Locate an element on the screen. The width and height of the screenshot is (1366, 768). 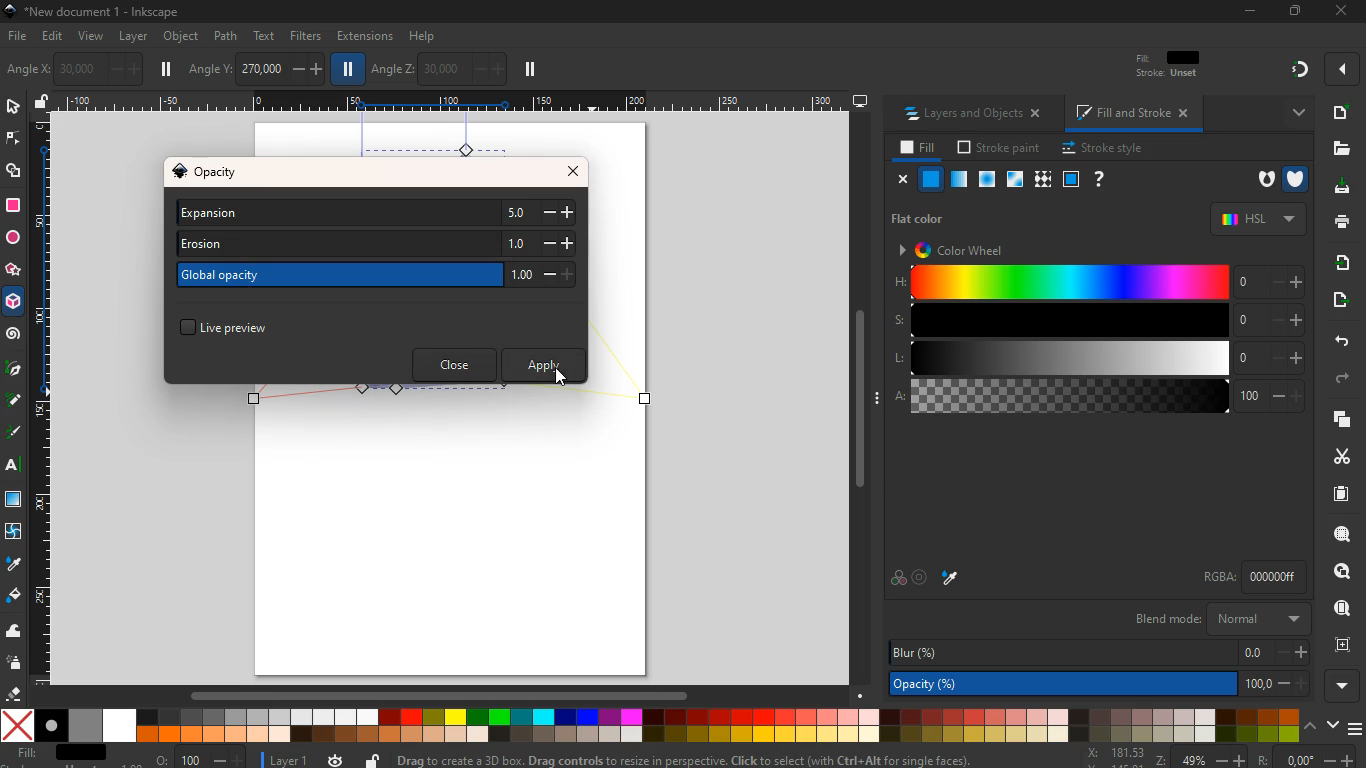
edit is located at coordinates (57, 38).